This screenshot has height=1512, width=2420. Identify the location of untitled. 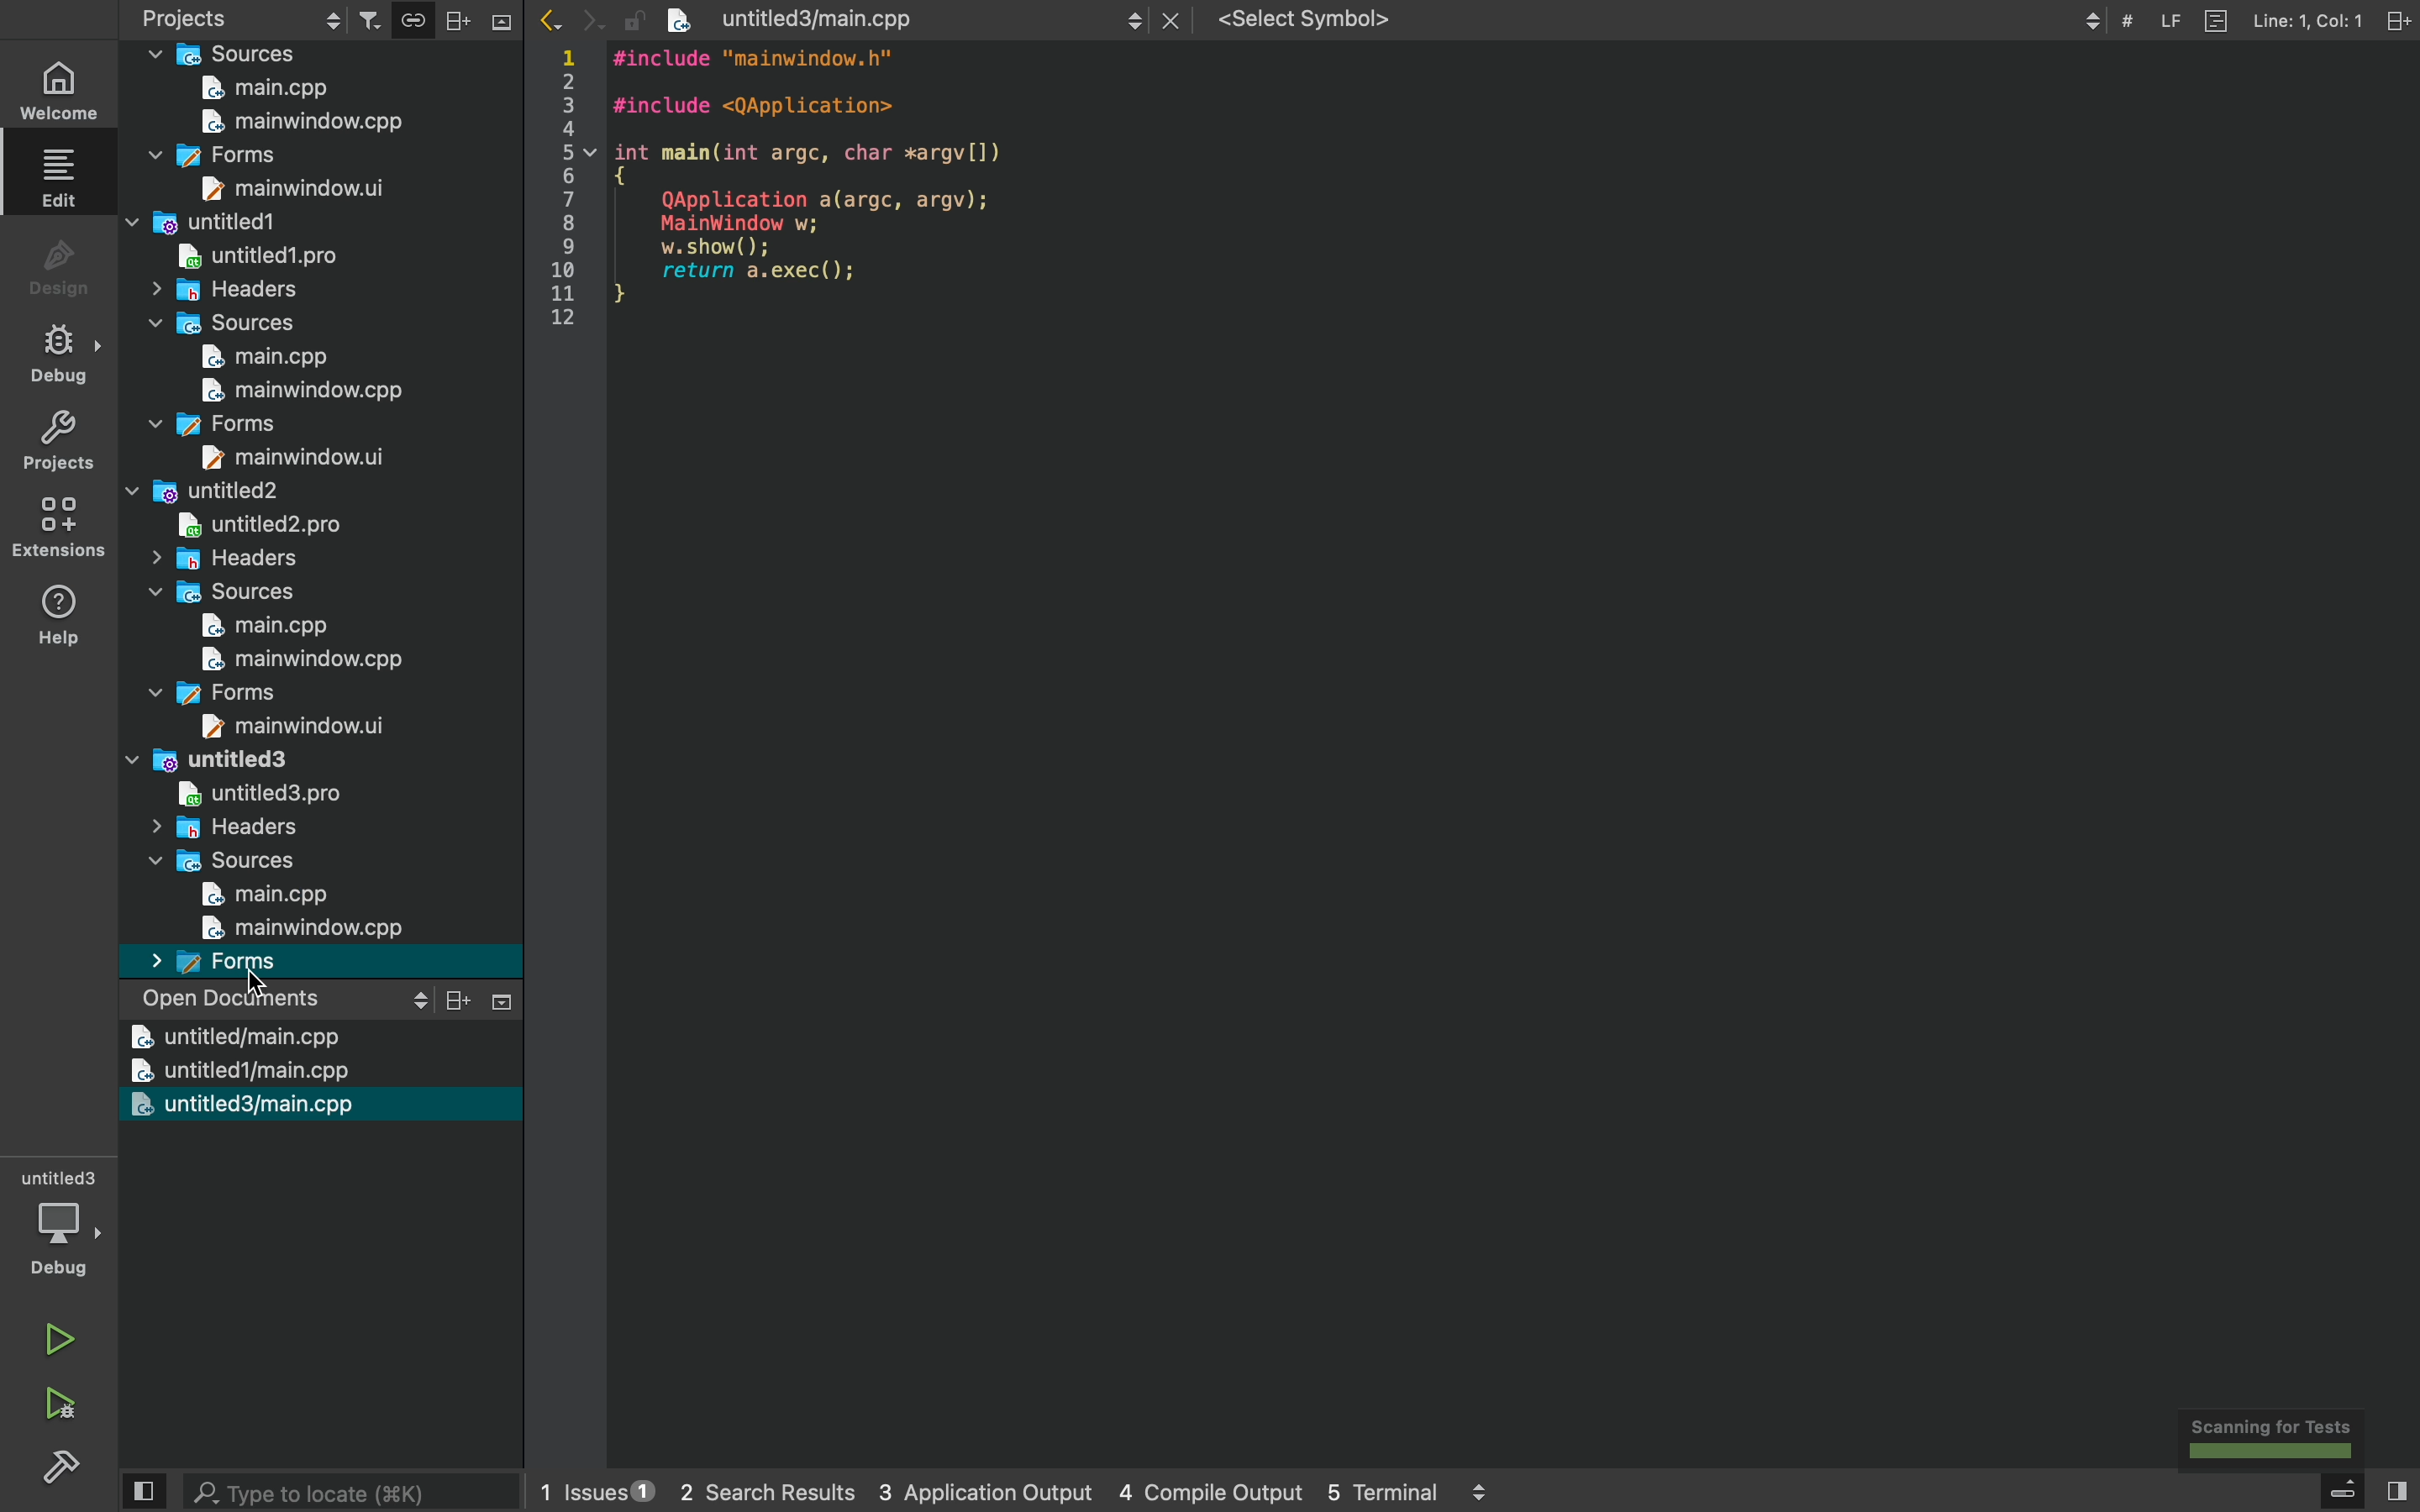
(233, 1038).